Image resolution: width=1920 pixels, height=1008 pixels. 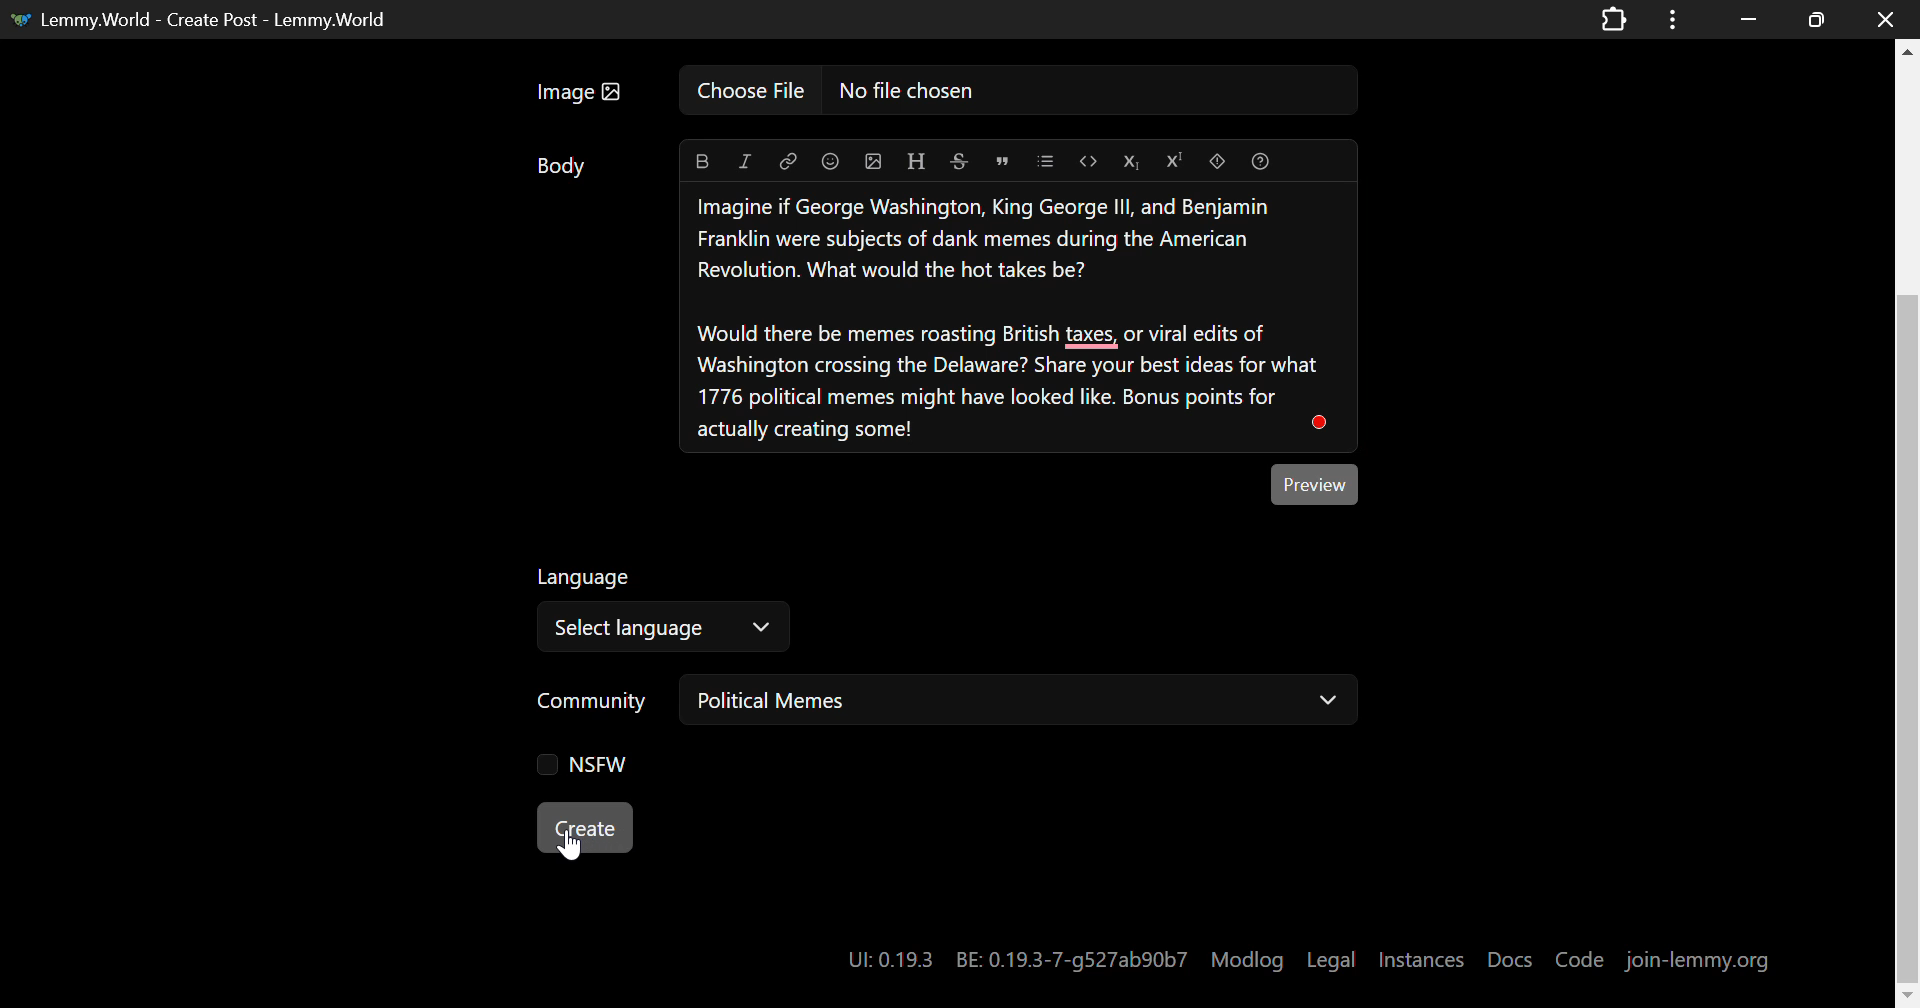 I want to click on Insert Image Field, so click(x=943, y=91).